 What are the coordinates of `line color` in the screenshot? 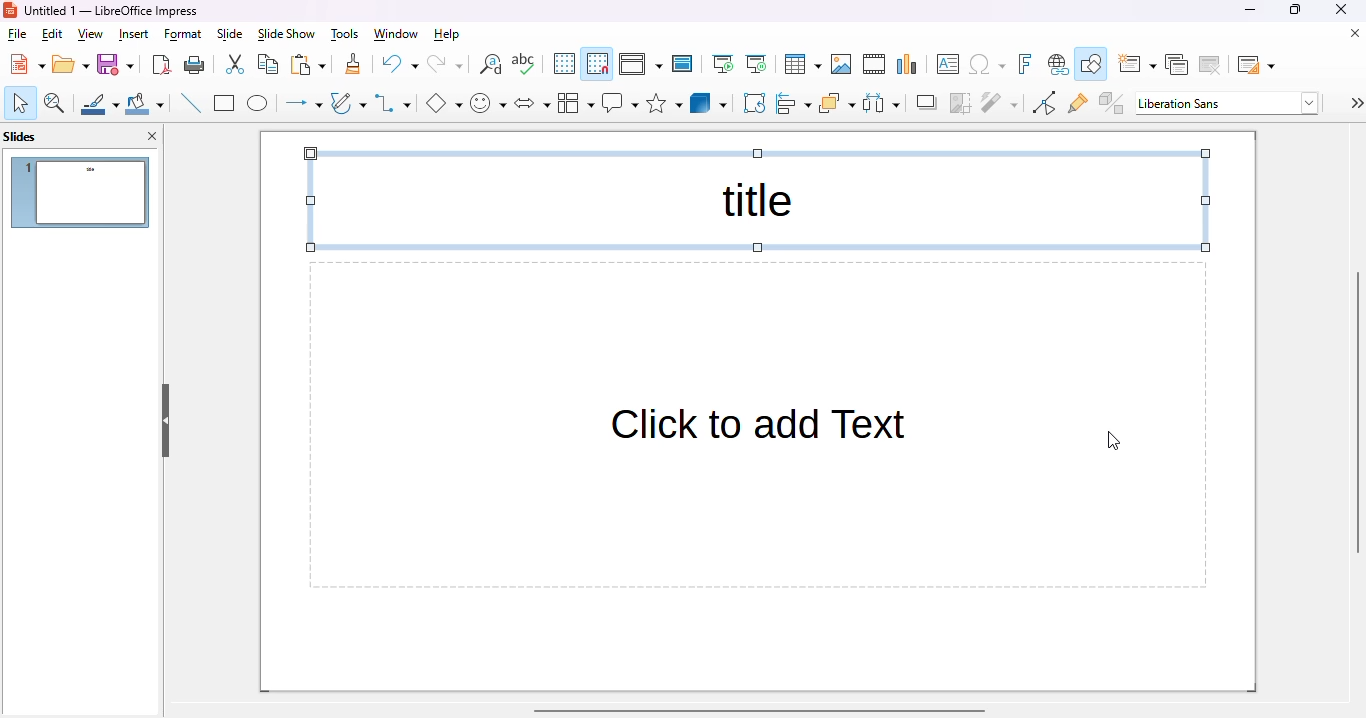 It's located at (99, 103).